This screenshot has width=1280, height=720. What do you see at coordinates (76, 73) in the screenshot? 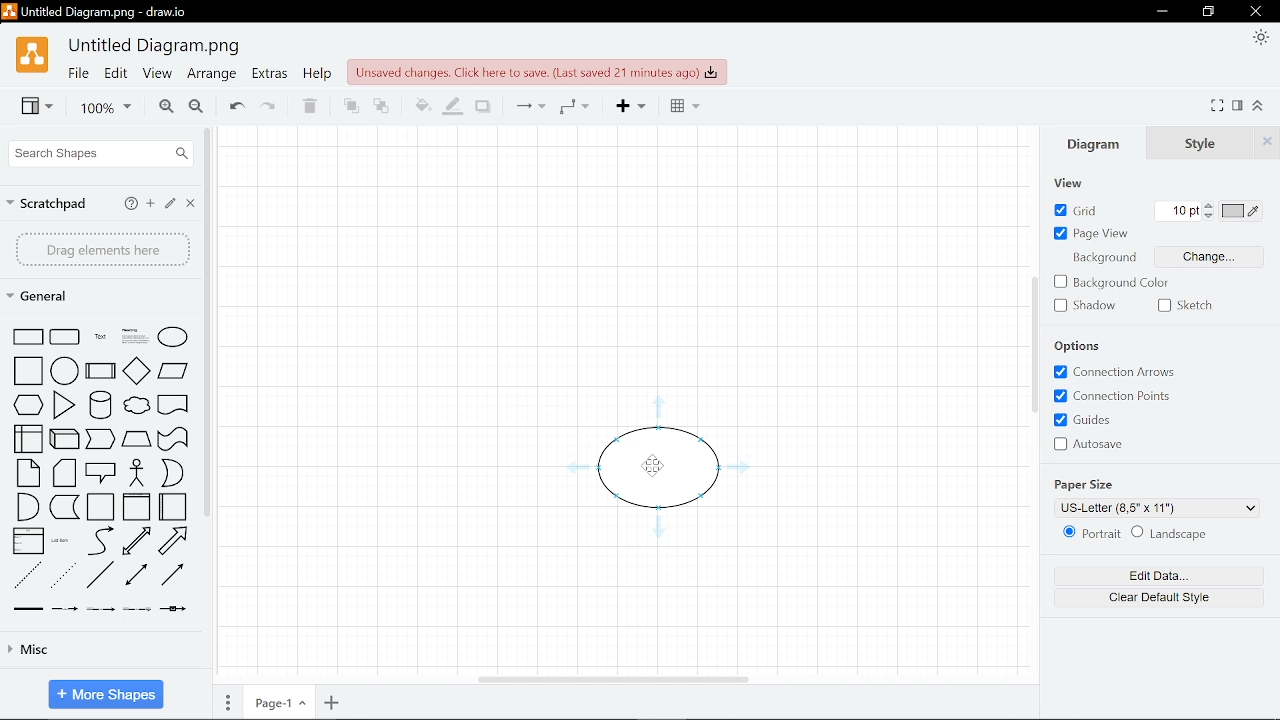
I see `File` at bounding box center [76, 73].